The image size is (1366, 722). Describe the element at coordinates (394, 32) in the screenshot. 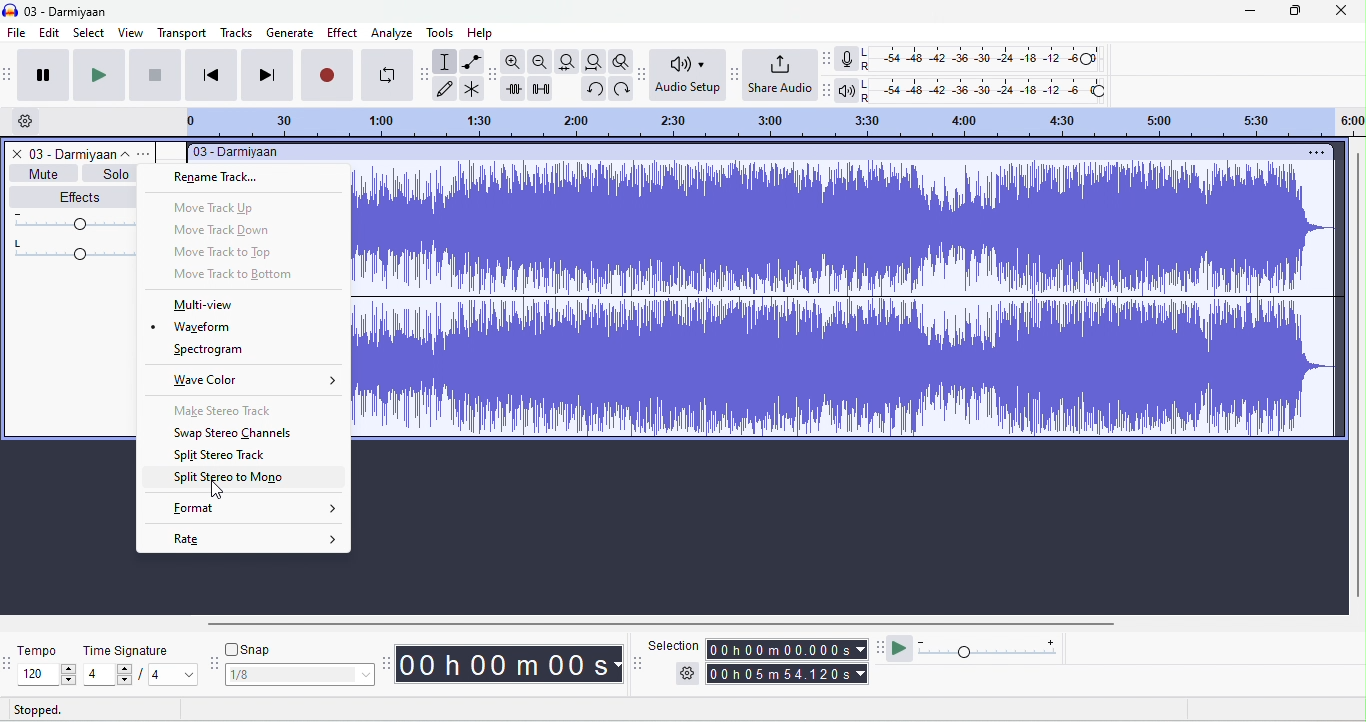

I see `analyze` at that location.